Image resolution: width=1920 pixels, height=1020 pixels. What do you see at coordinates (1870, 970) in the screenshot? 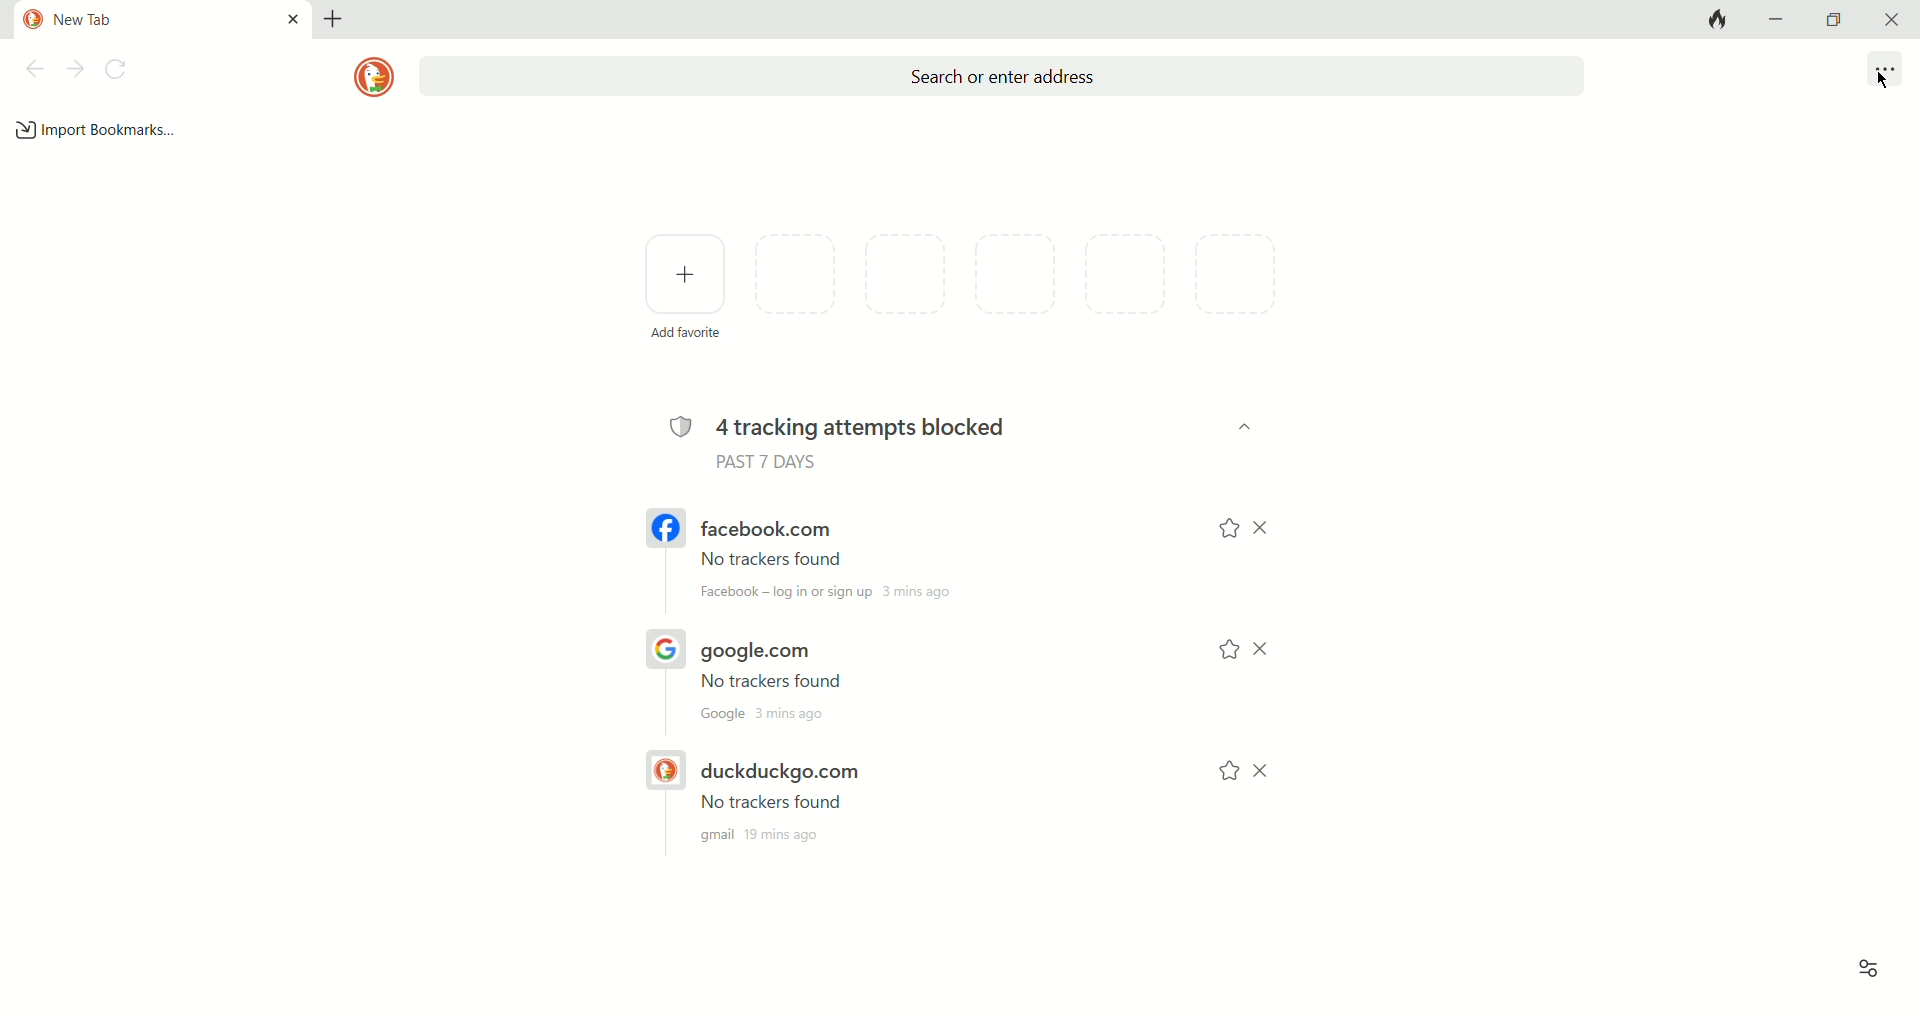
I see `view options` at bounding box center [1870, 970].